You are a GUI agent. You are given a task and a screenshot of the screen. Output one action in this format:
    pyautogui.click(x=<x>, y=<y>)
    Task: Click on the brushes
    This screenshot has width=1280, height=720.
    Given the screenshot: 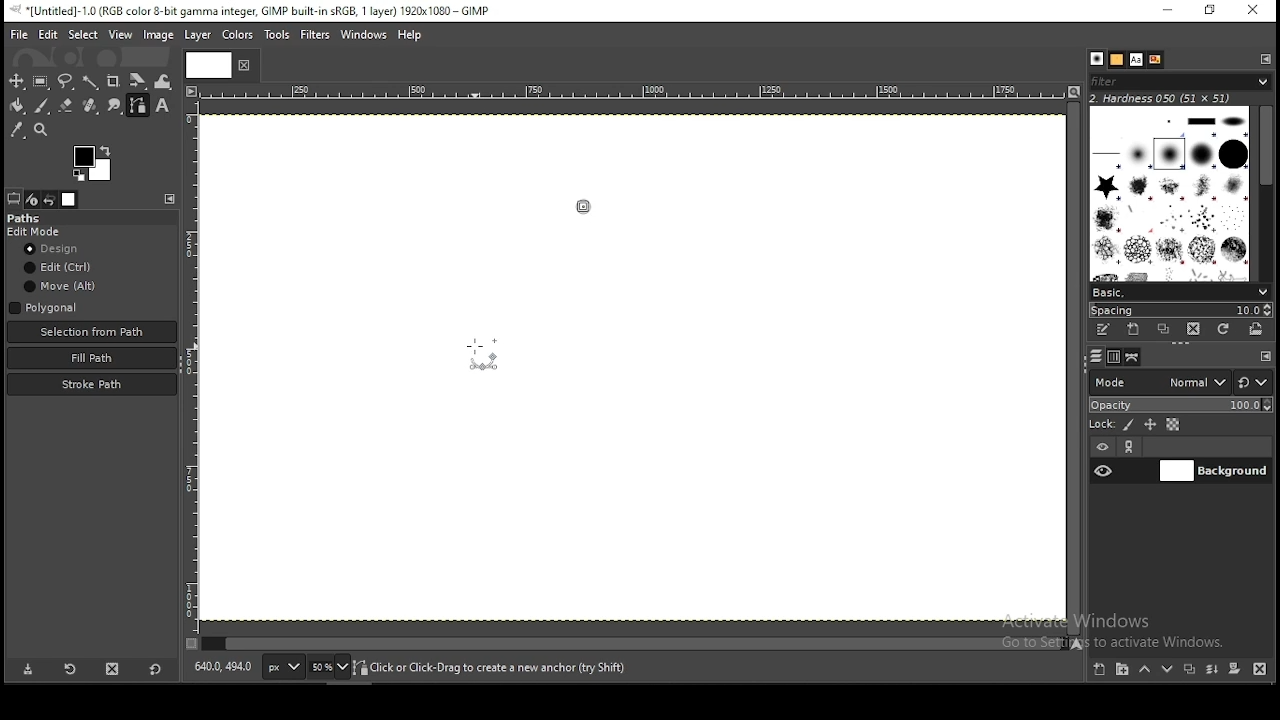 What is the action you would take?
    pyautogui.click(x=1167, y=193)
    